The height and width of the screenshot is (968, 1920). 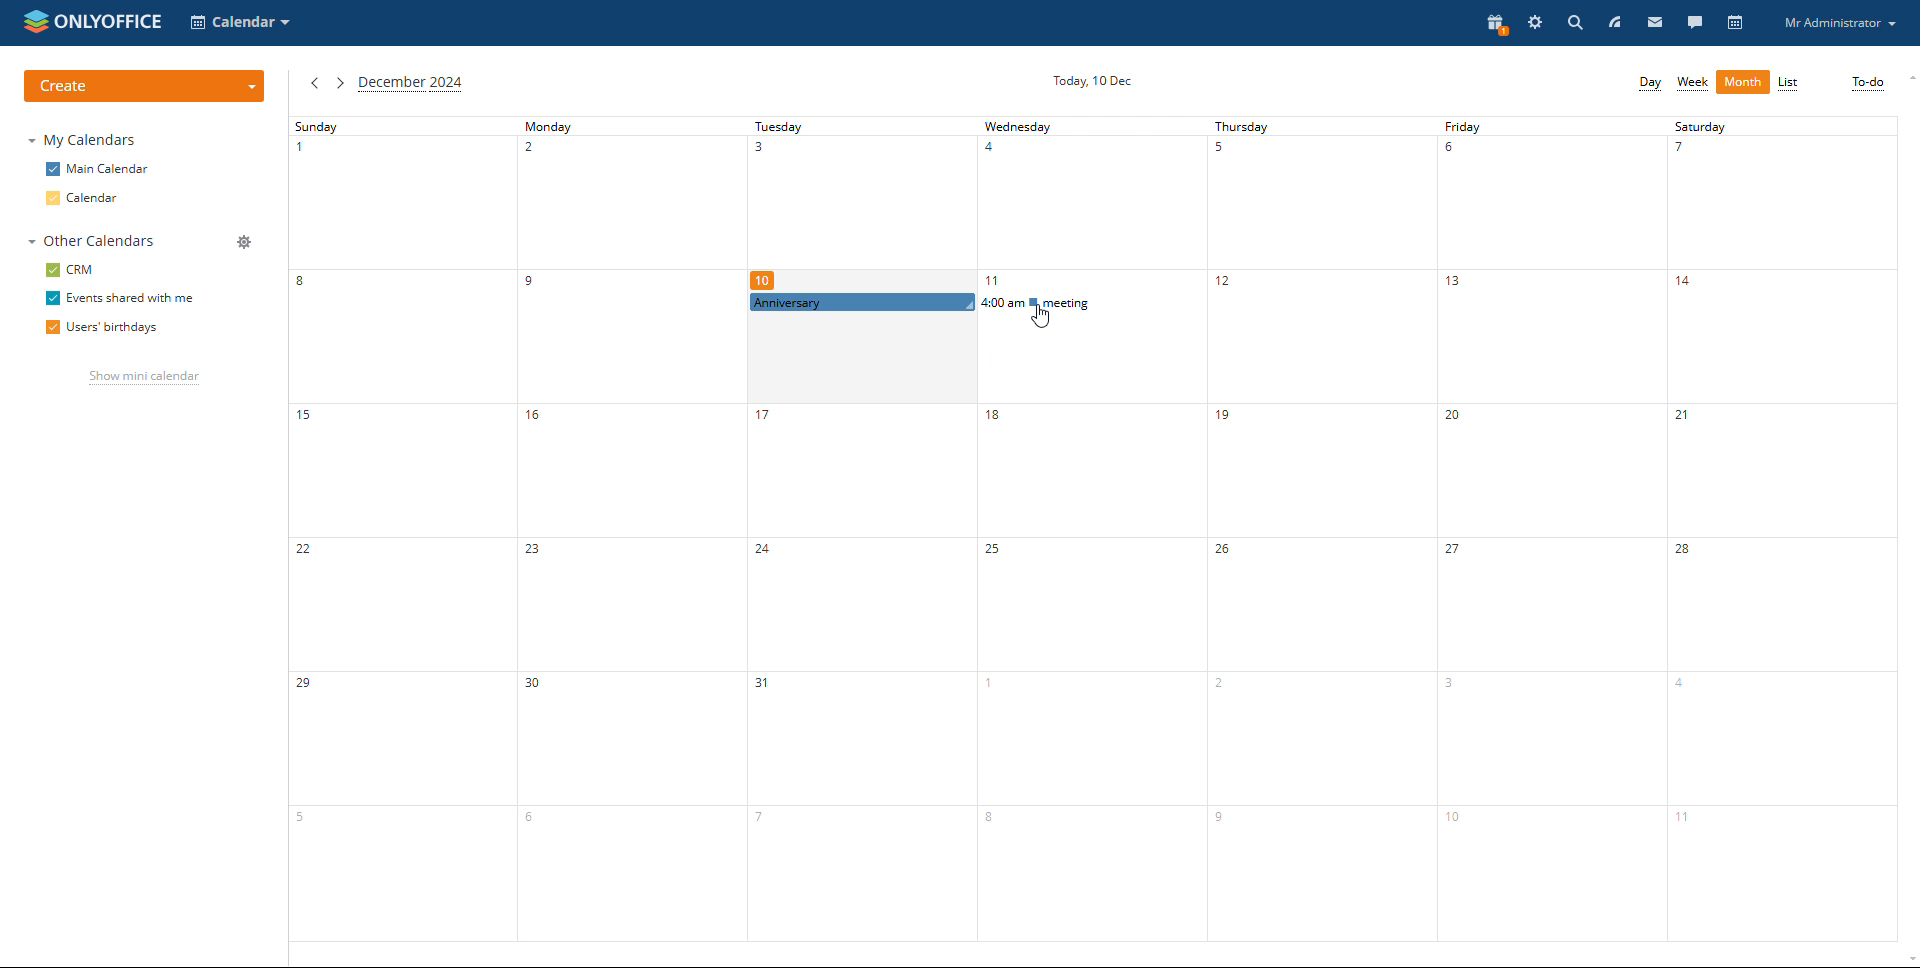 I want to click on list view, so click(x=1789, y=84).